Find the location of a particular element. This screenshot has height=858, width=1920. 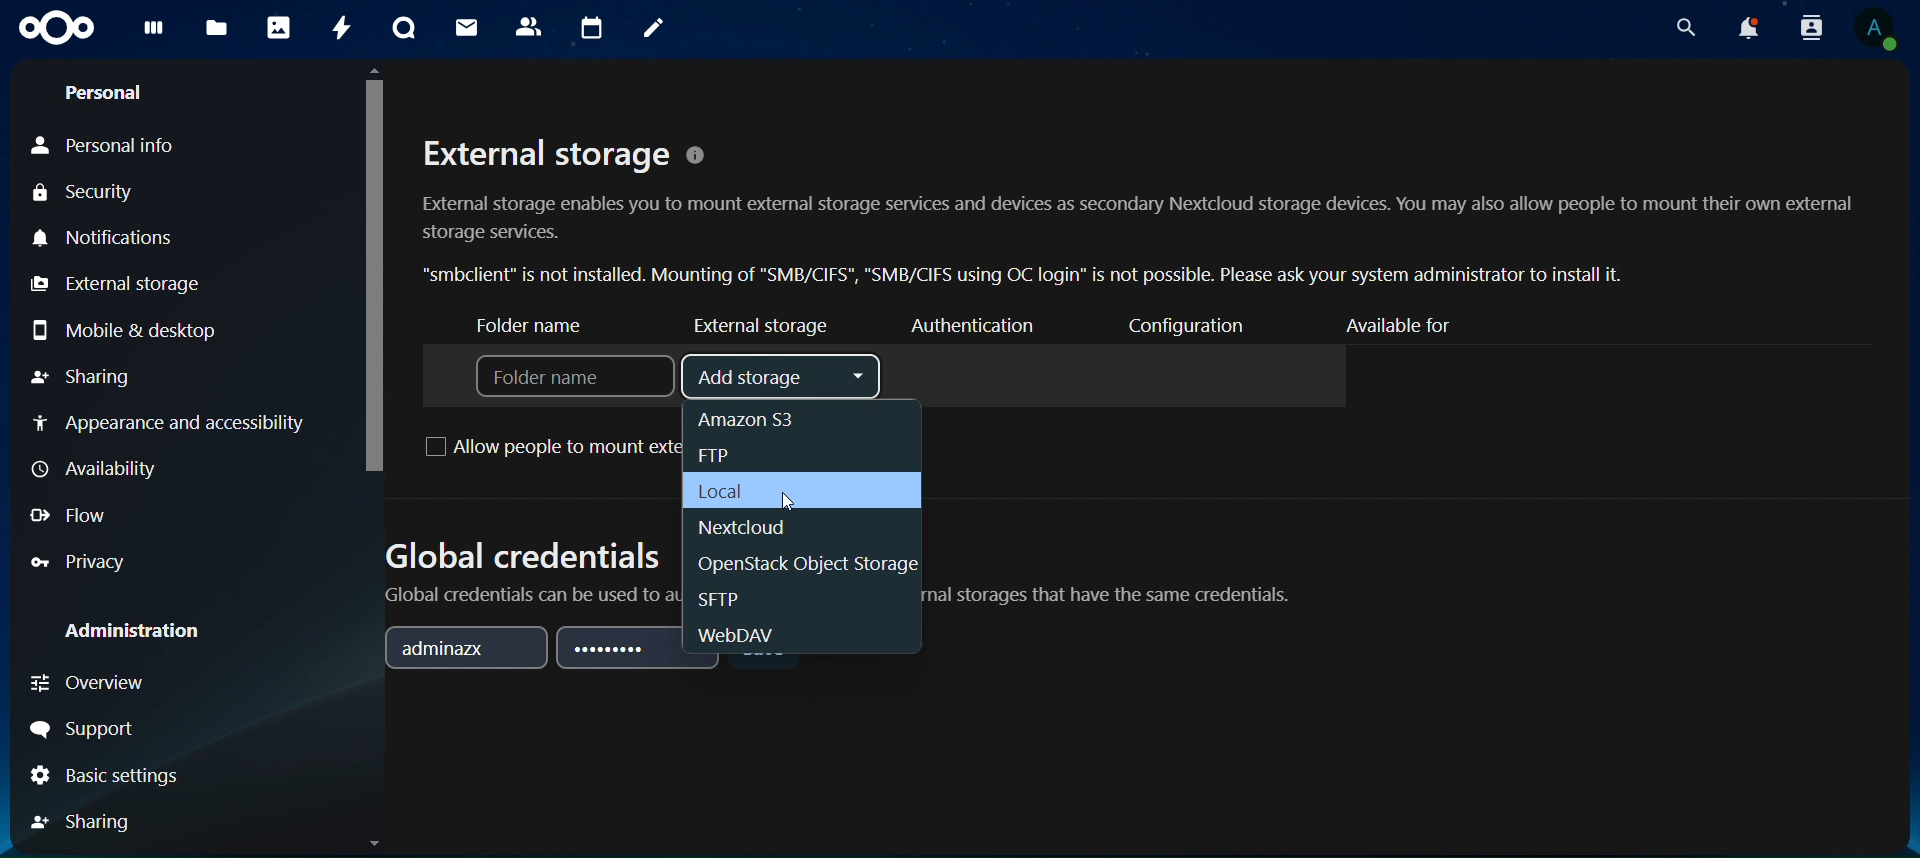

authenticator is located at coordinates (971, 325).